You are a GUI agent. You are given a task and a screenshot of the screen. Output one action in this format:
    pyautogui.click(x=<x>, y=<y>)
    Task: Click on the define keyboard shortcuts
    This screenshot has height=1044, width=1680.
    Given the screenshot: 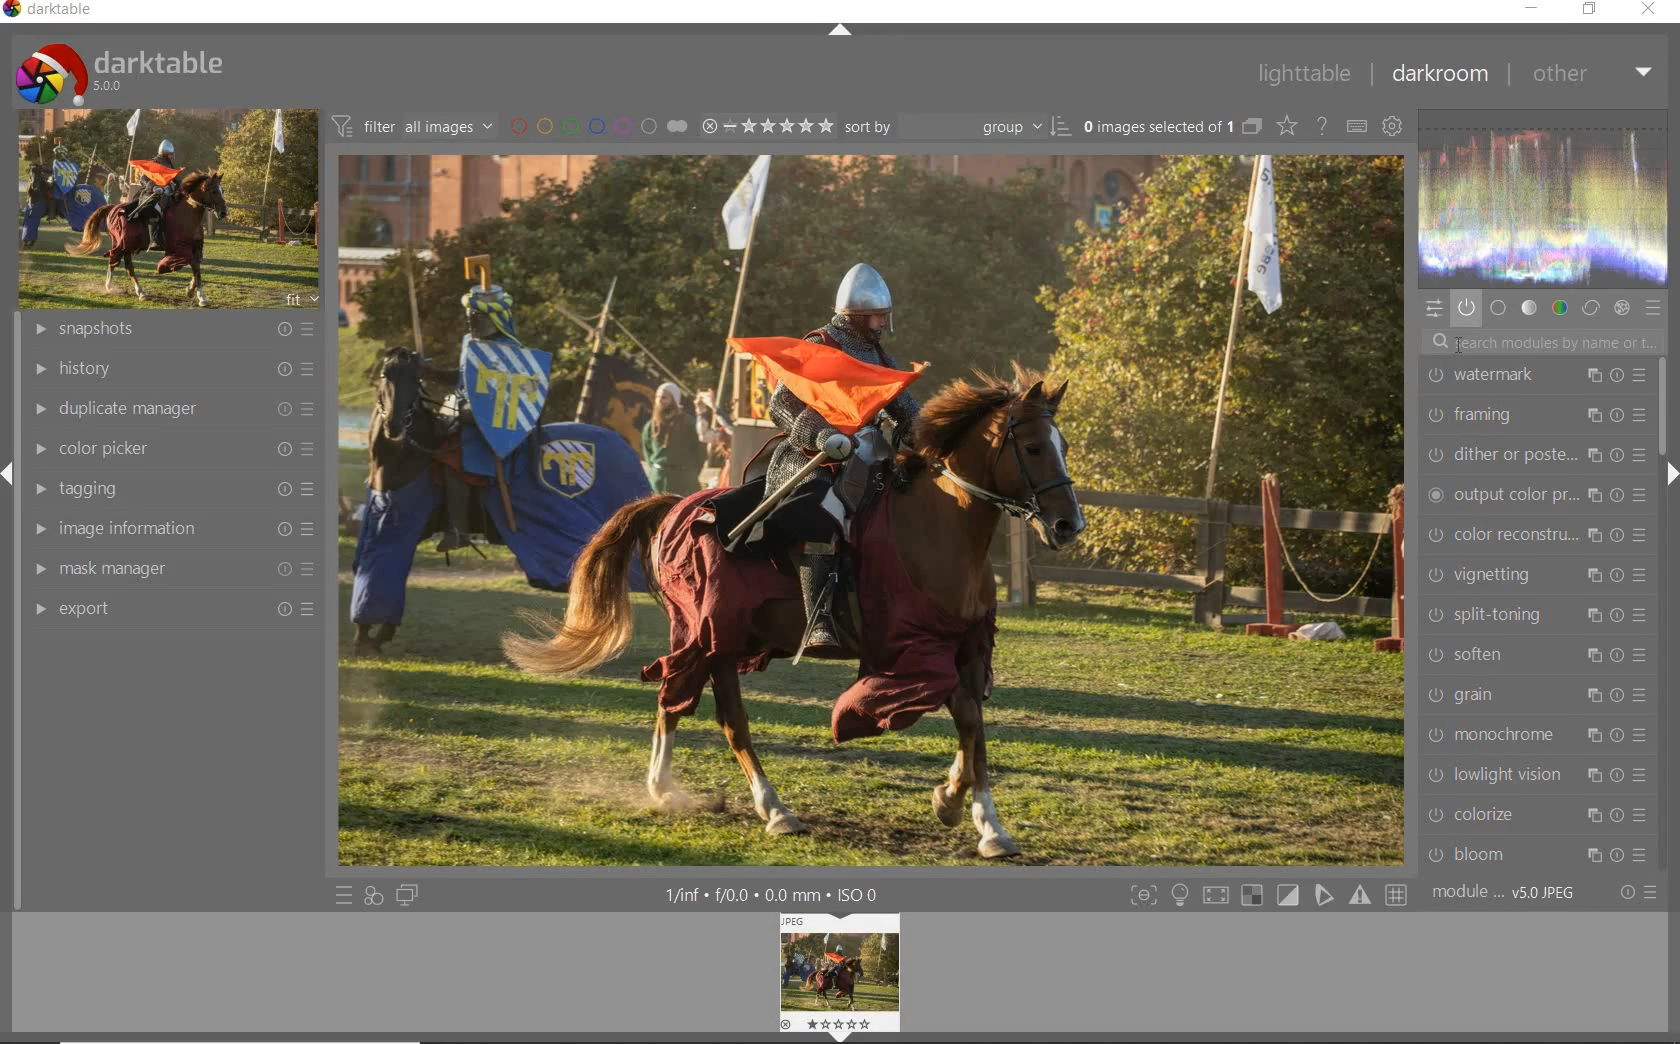 What is the action you would take?
    pyautogui.click(x=1355, y=126)
    